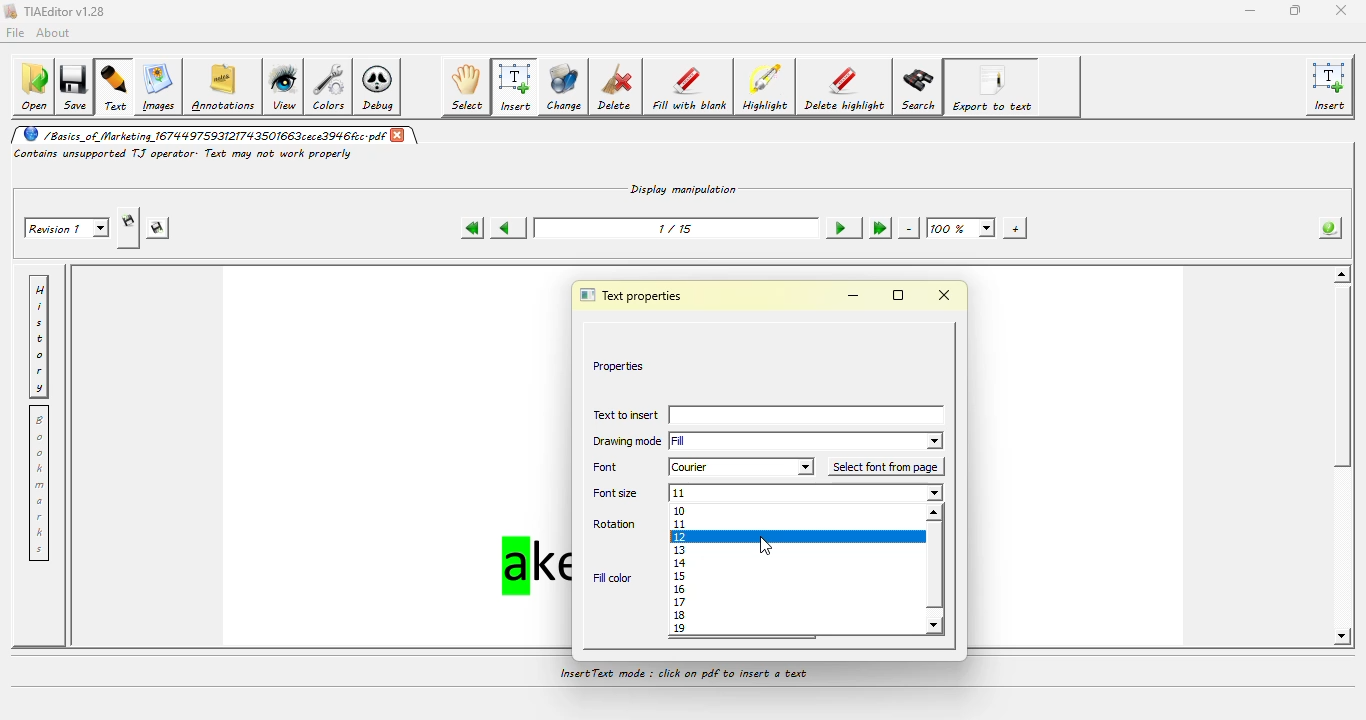 The height and width of the screenshot is (720, 1366). Describe the element at coordinates (808, 494) in the screenshot. I see `11` at that location.